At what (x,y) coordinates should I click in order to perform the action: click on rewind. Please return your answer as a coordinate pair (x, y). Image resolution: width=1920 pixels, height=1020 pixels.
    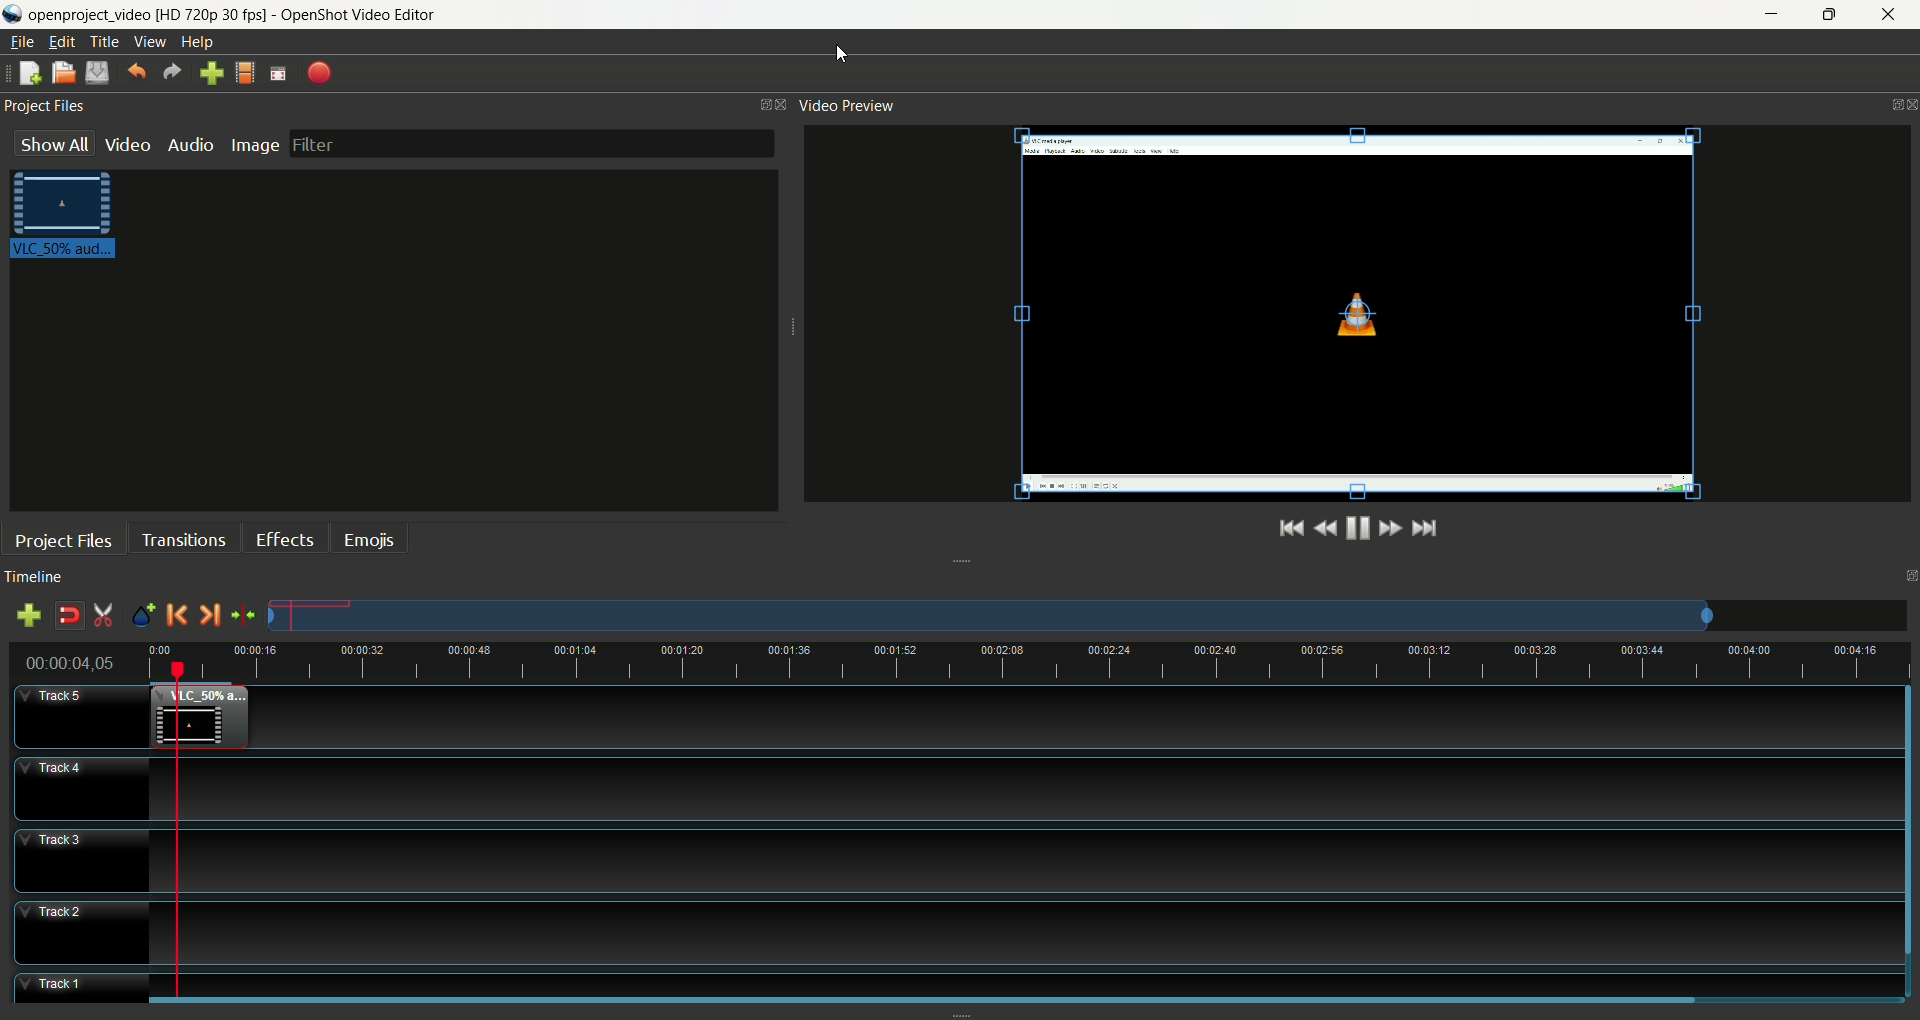
    Looking at the image, I should click on (1325, 530).